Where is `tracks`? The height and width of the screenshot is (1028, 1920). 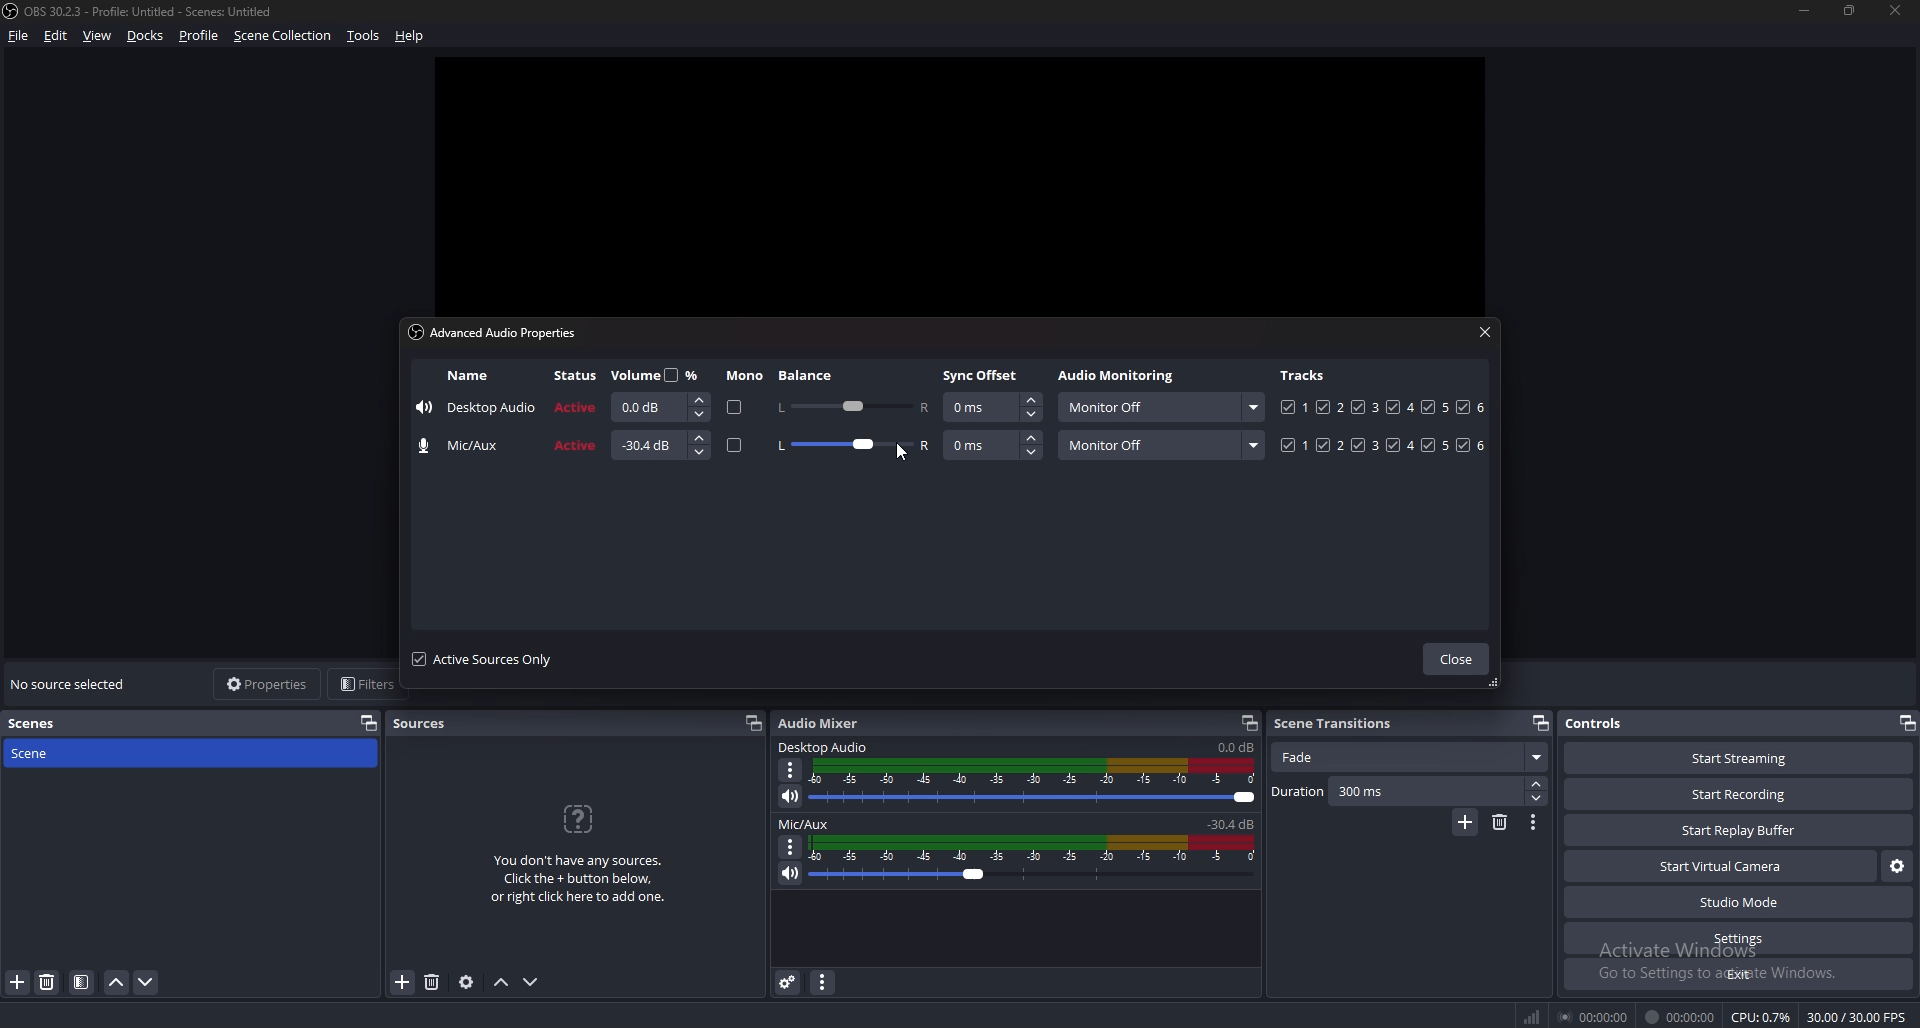 tracks is located at coordinates (1303, 376).